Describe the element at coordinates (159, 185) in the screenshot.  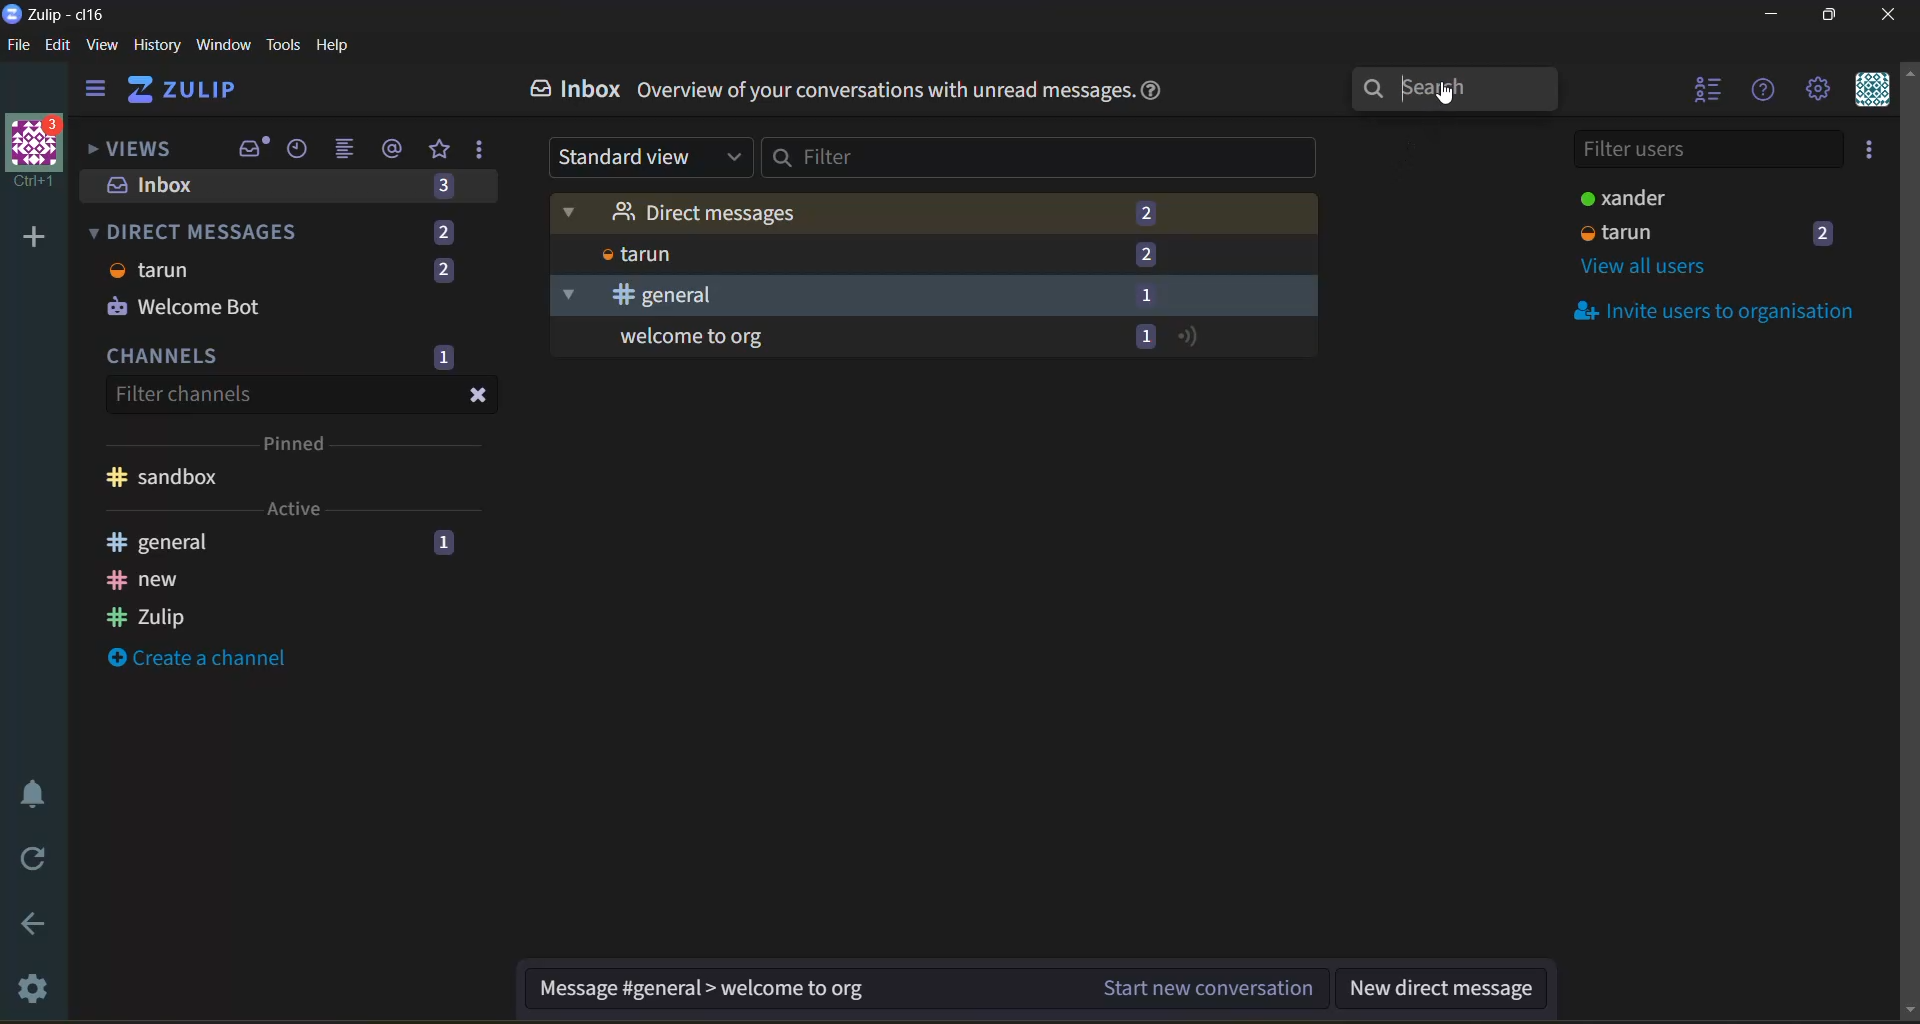
I see `inbox` at that location.